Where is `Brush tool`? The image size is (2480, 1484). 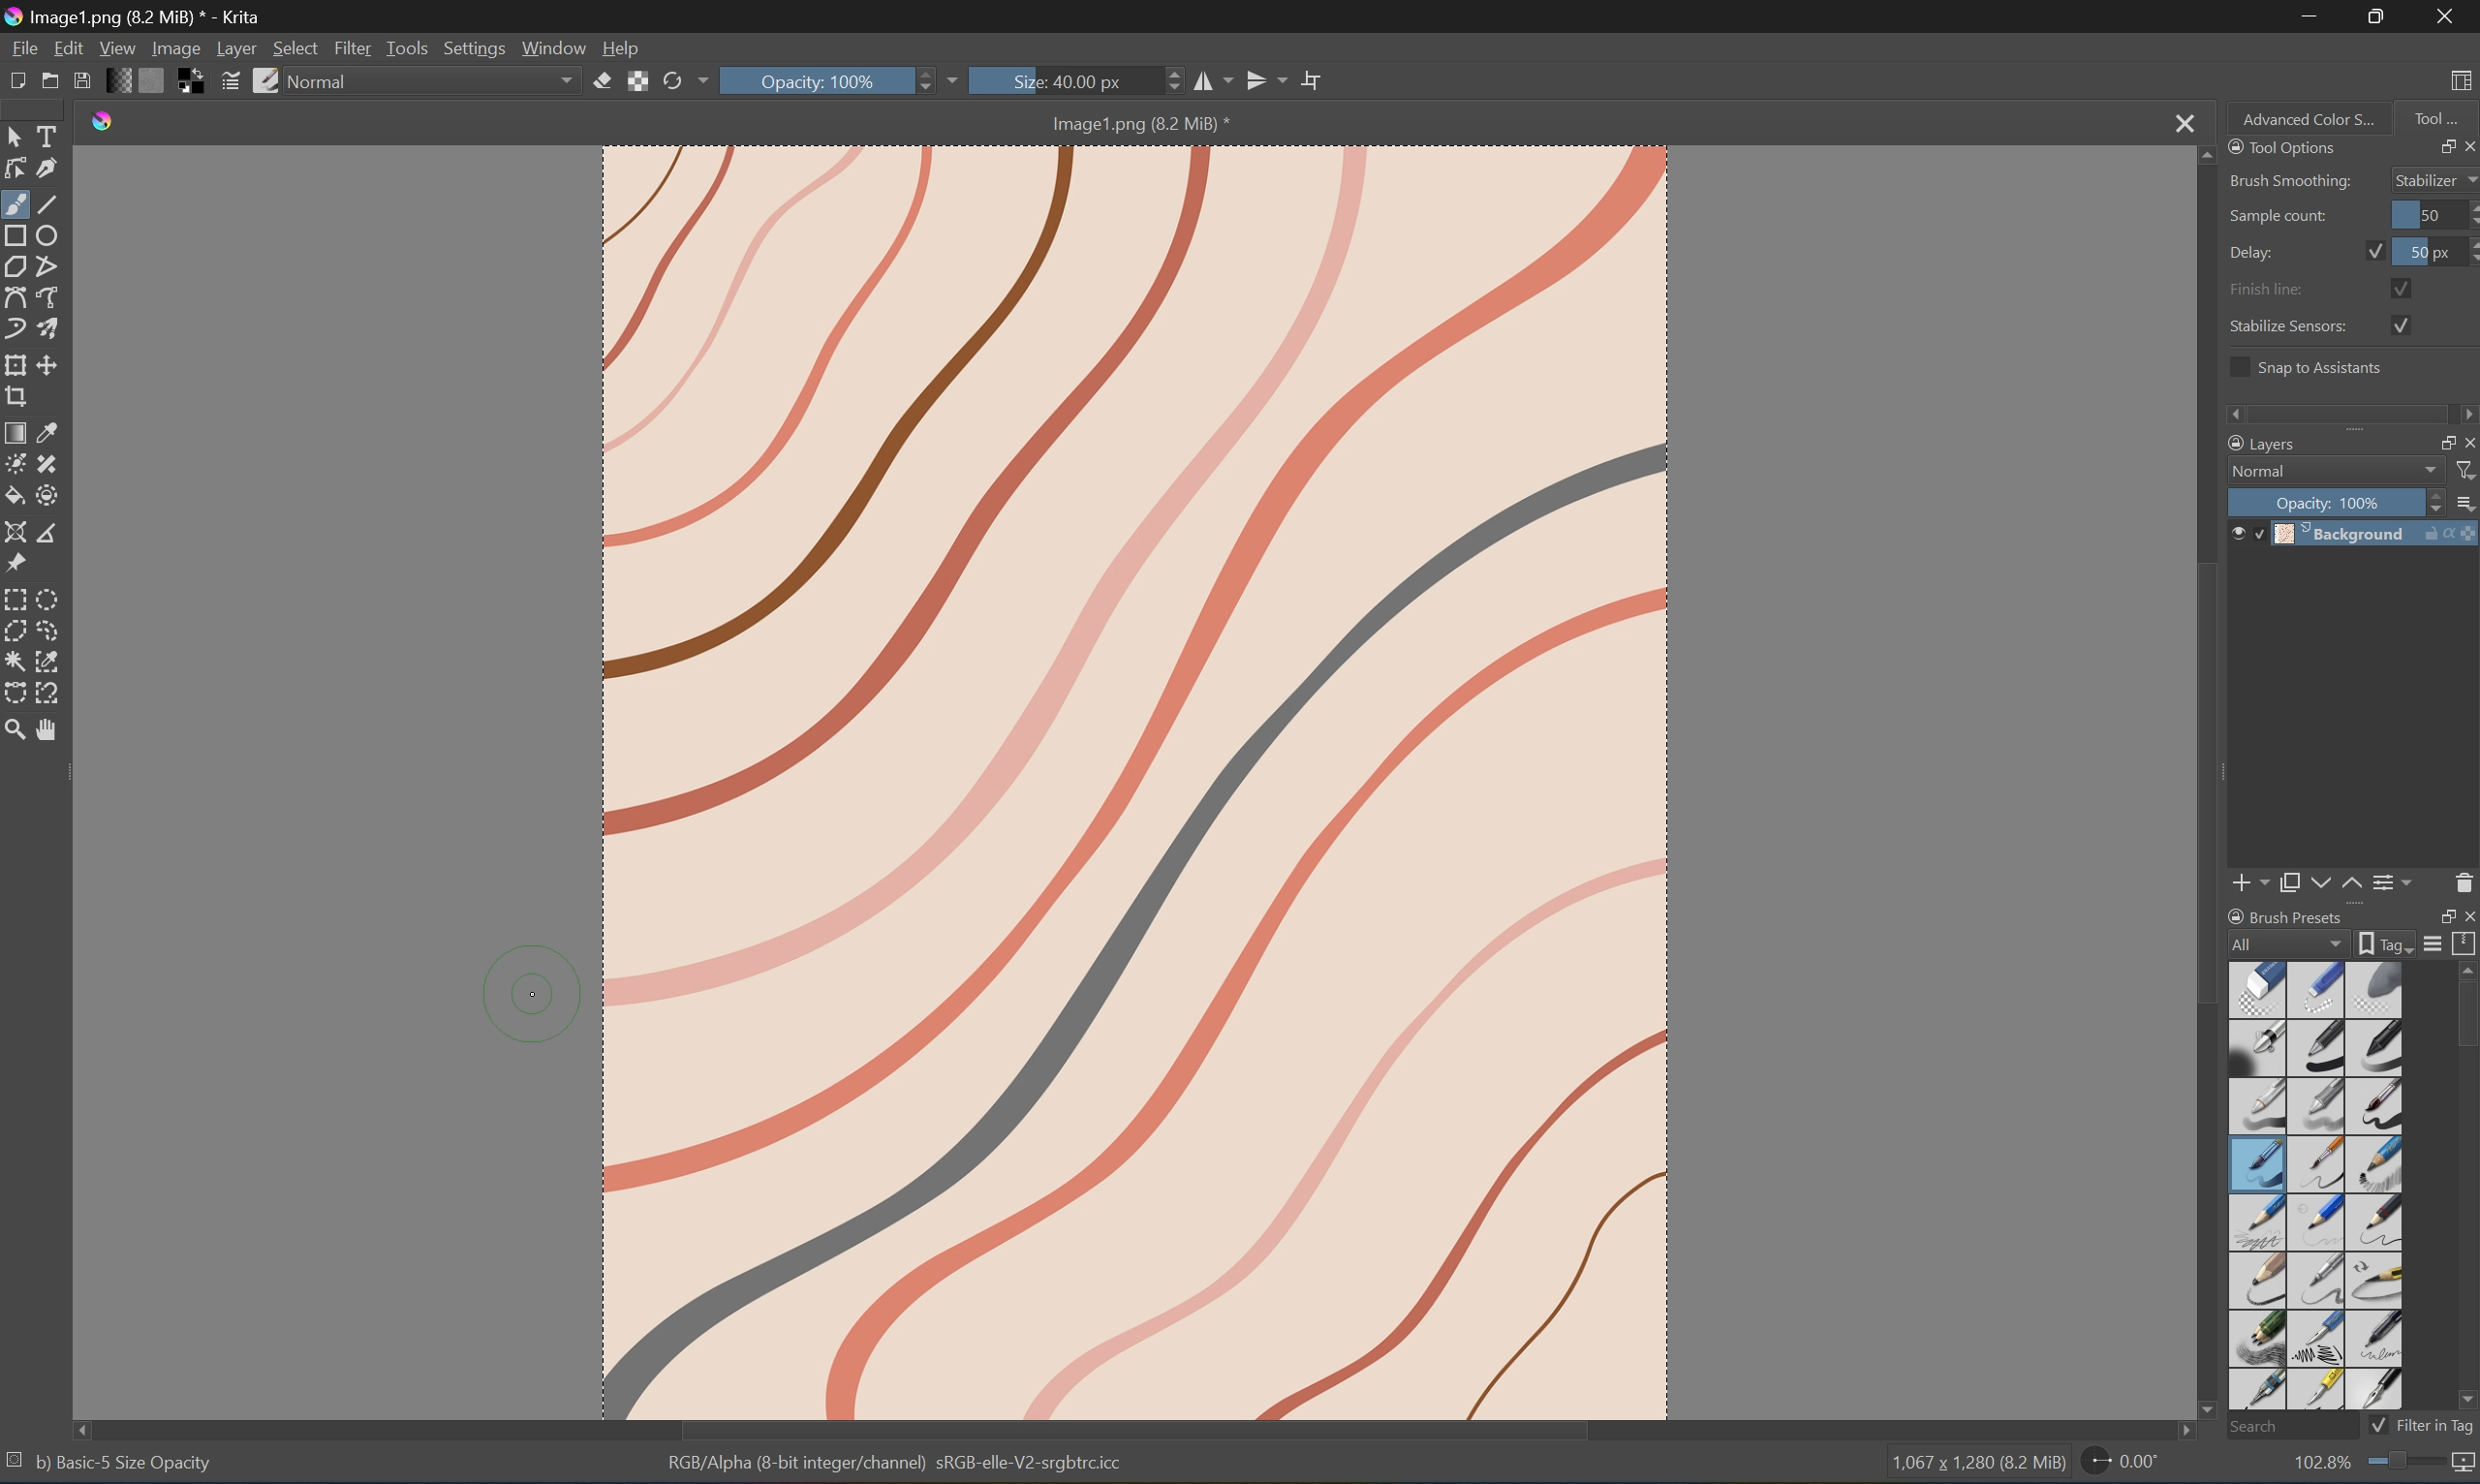 Brush tool is located at coordinates (16, 202).